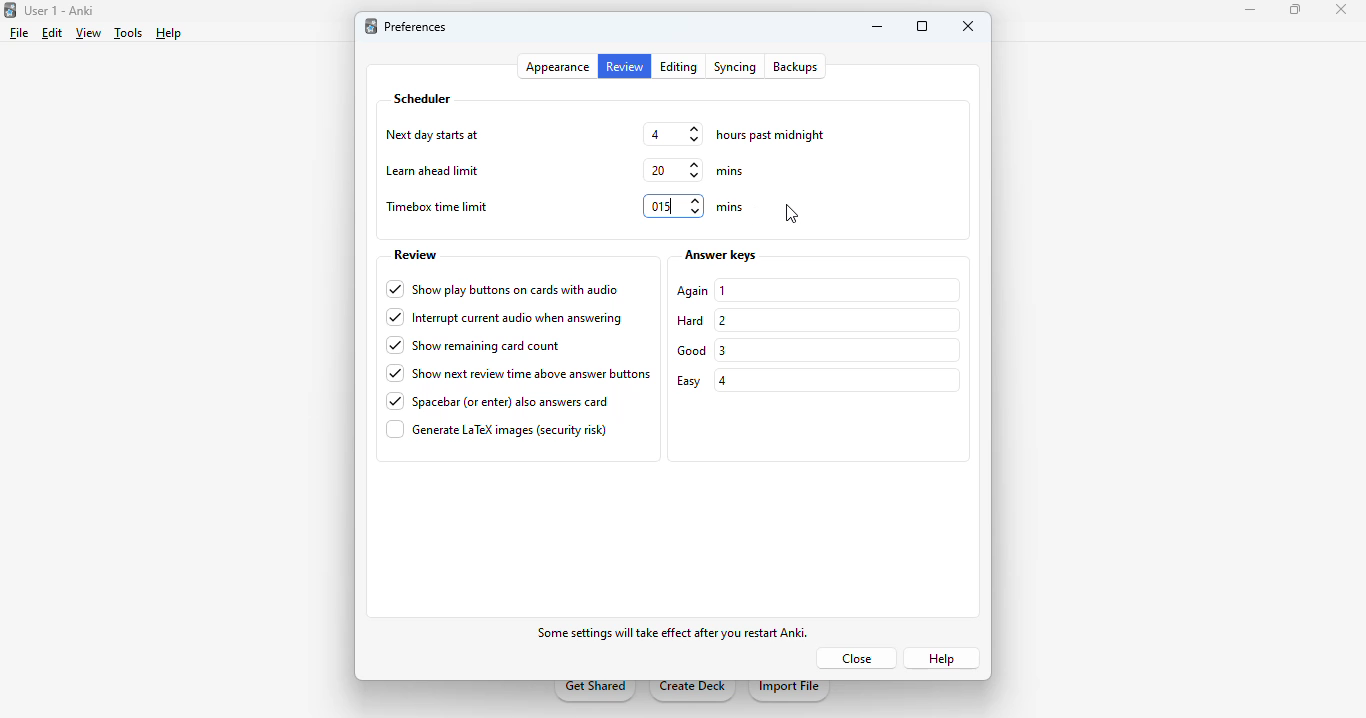 Image resolution: width=1366 pixels, height=718 pixels. What do you see at coordinates (770, 135) in the screenshot?
I see `hours past midnight` at bounding box center [770, 135].